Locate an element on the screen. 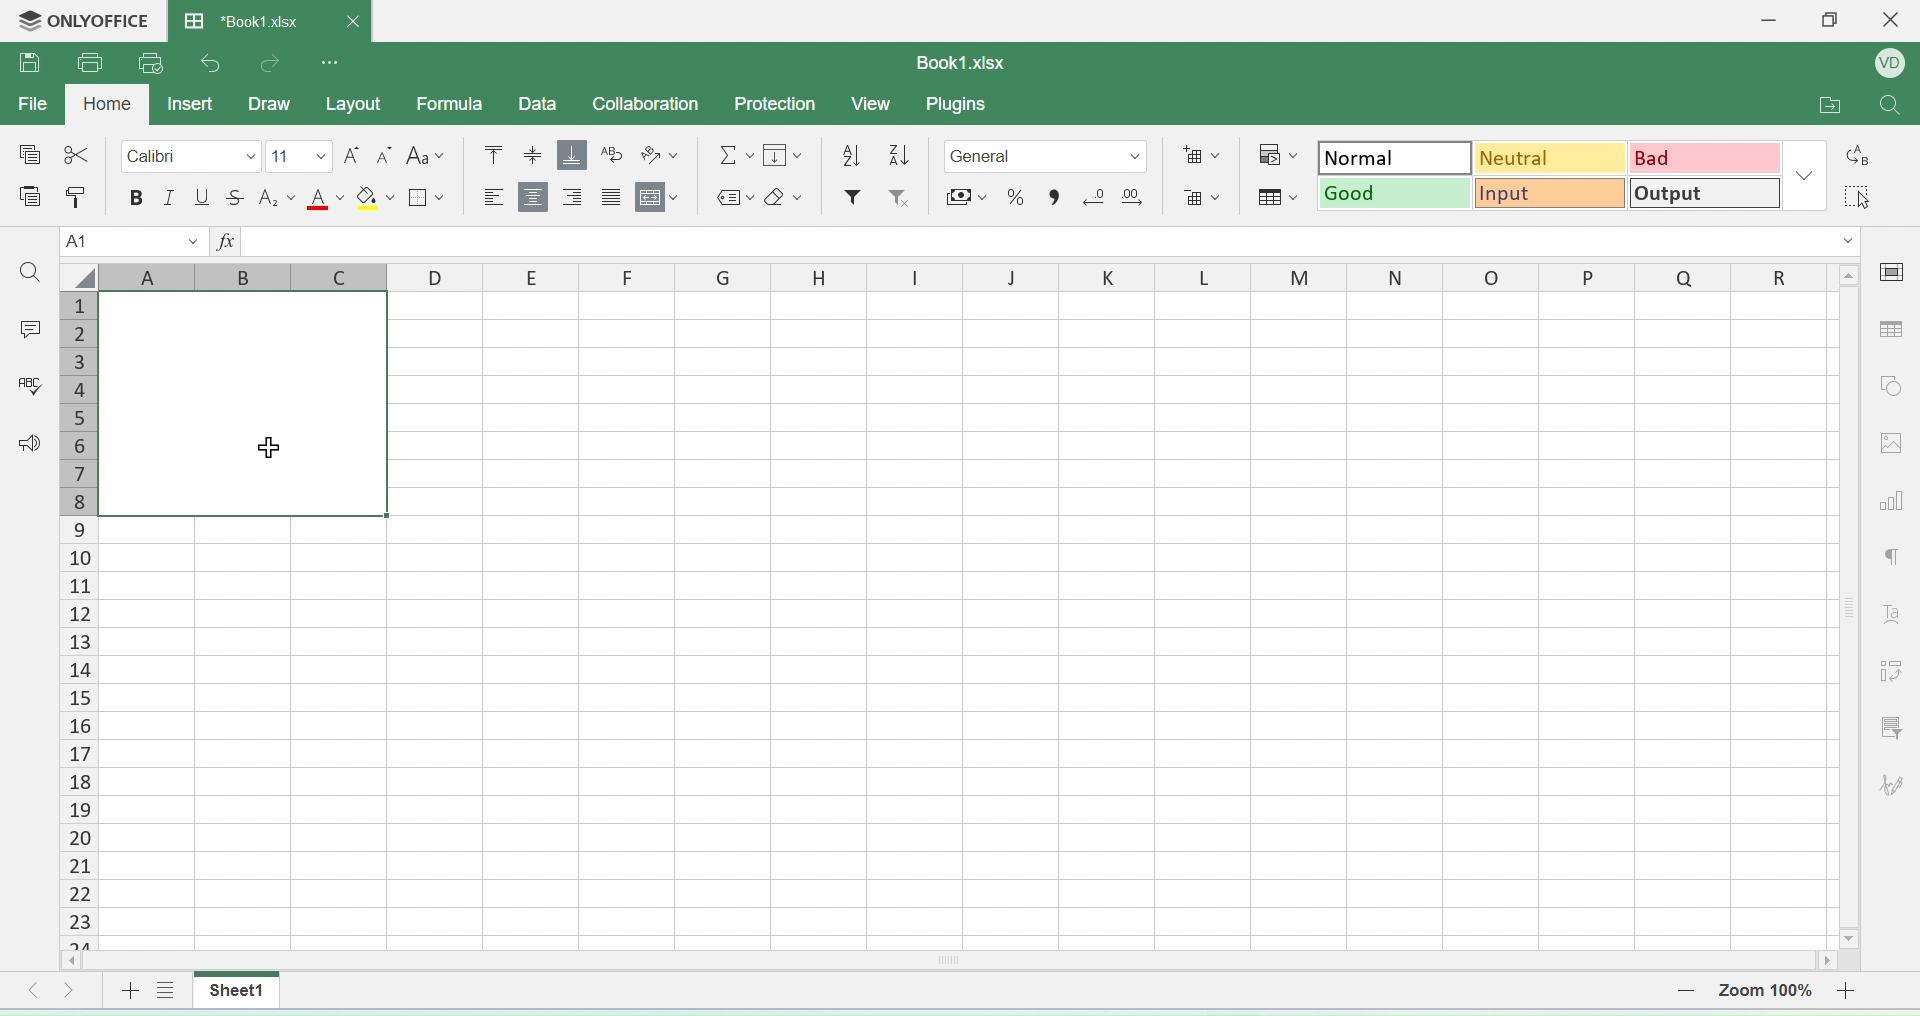  add cells is located at coordinates (1200, 155).